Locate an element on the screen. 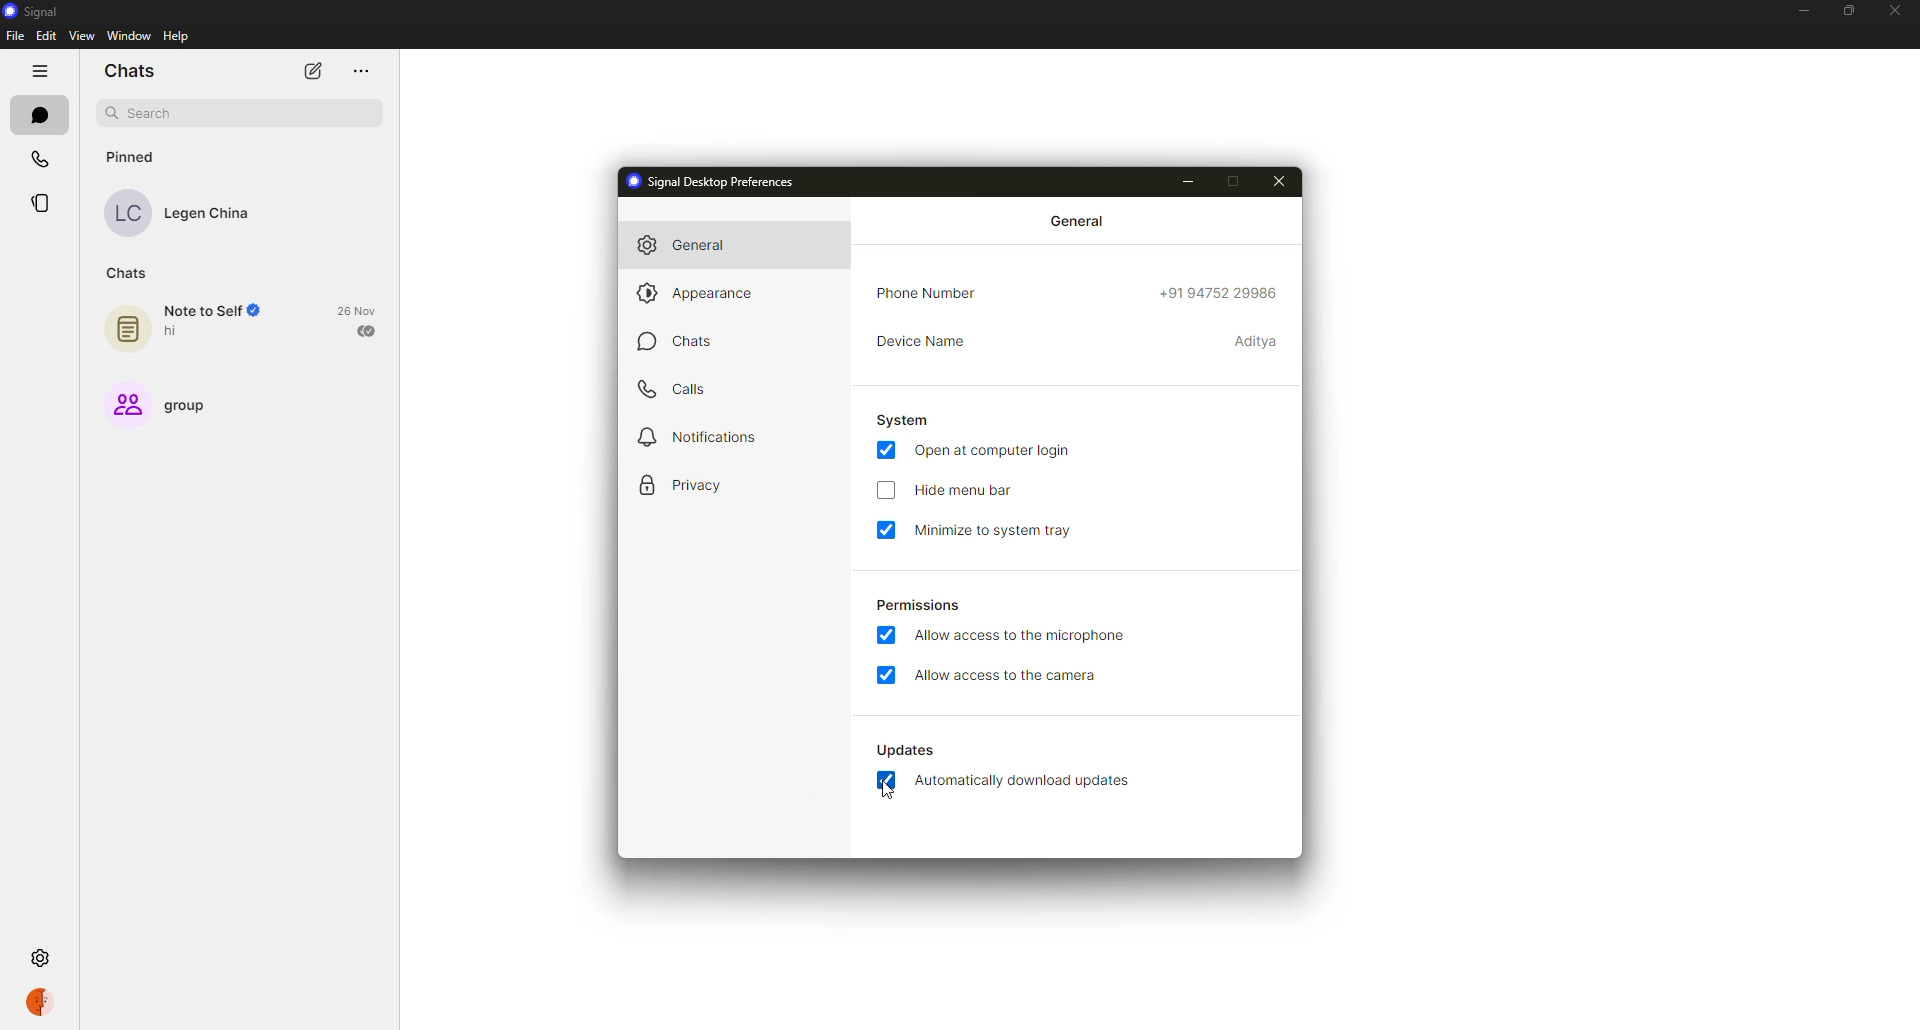 The image size is (1920, 1030). stories is located at coordinates (43, 201).